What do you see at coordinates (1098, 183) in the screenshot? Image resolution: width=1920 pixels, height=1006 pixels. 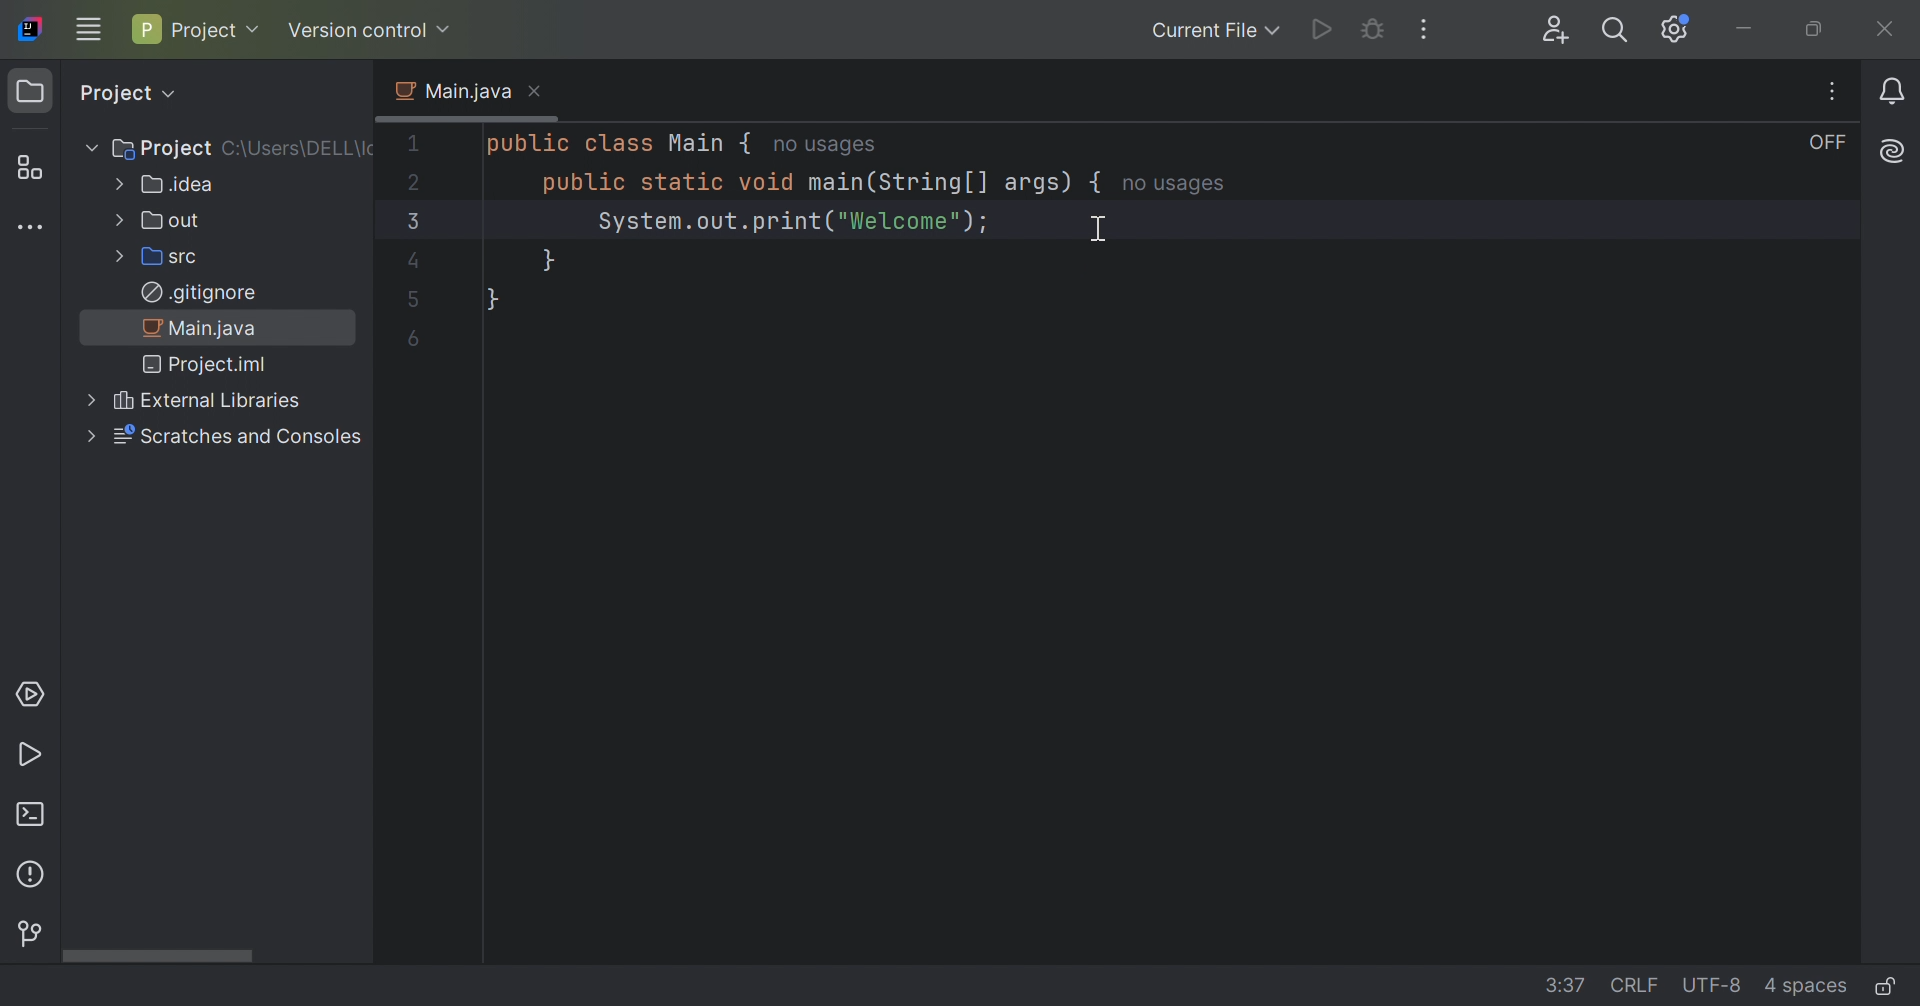 I see `{` at bounding box center [1098, 183].